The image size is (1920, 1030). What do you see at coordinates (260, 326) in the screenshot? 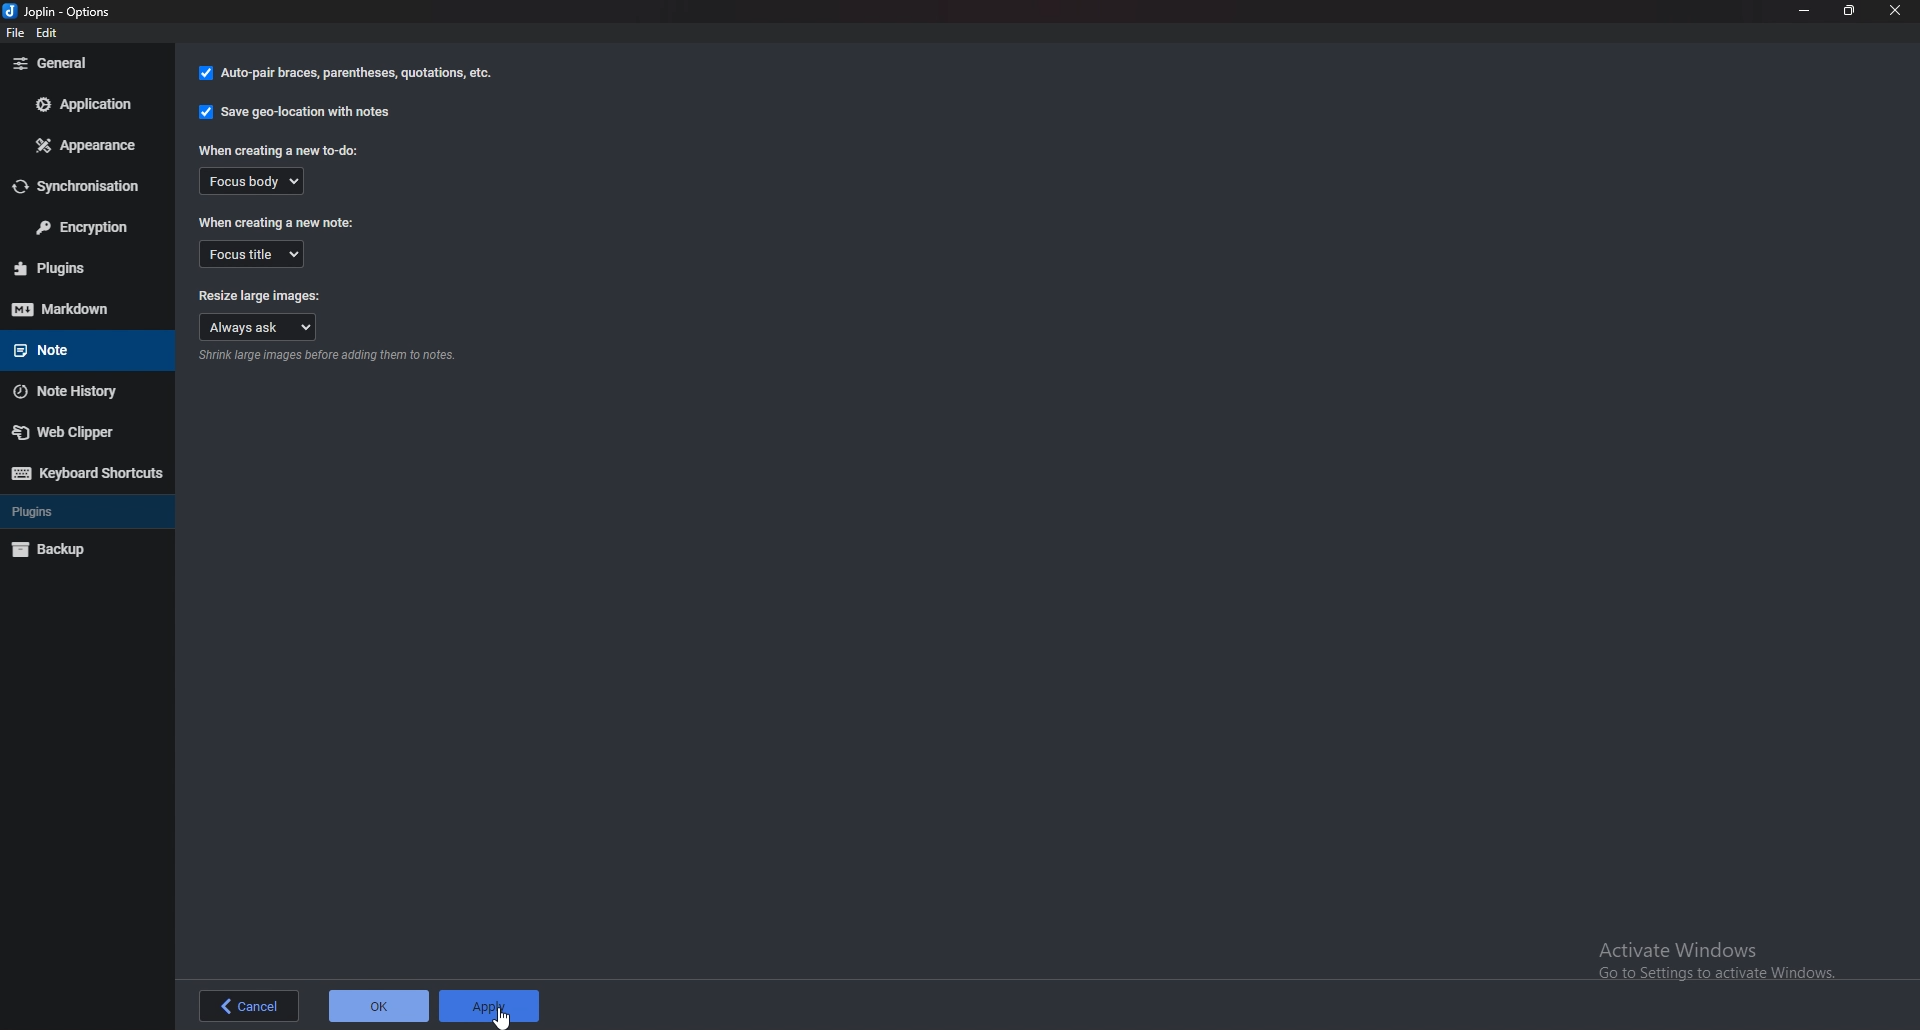
I see `Always ask` at bounding box center [260, 326].